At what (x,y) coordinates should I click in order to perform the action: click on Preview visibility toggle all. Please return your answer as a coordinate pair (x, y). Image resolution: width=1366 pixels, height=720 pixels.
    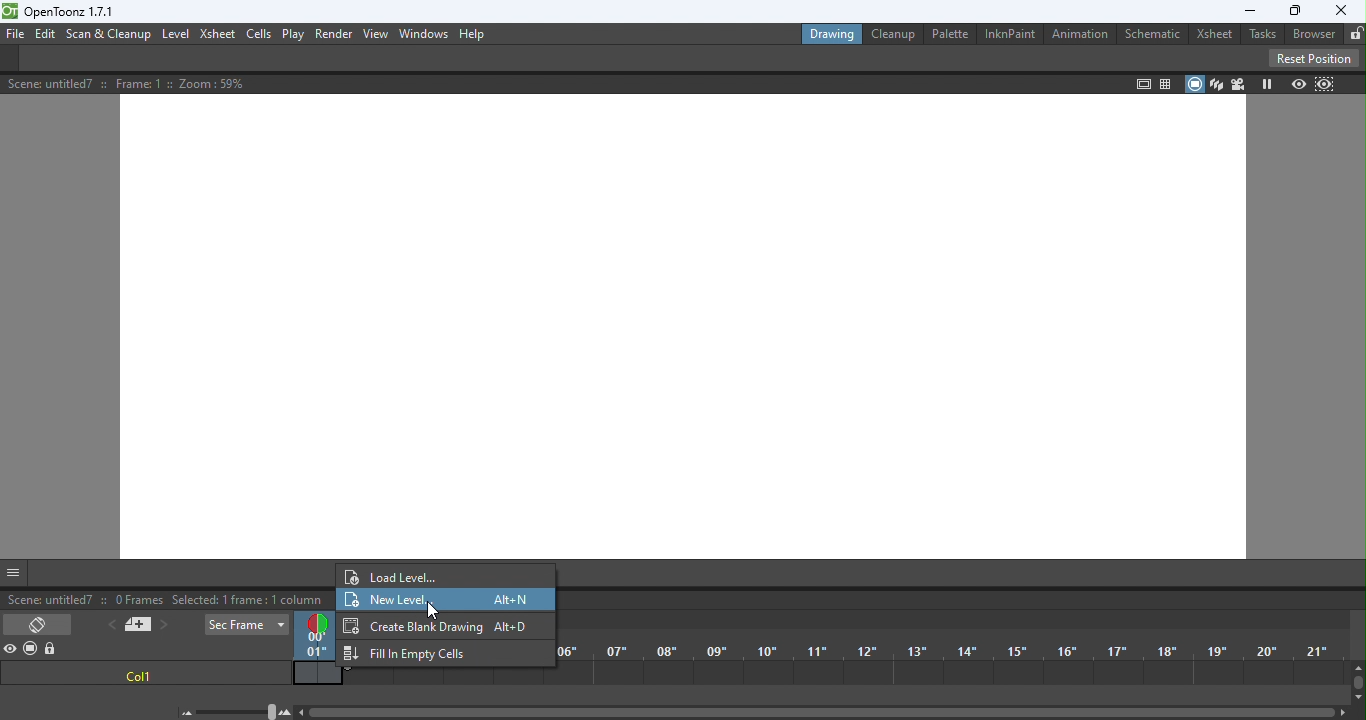
    Looking at the image, I should click on (12, 651).